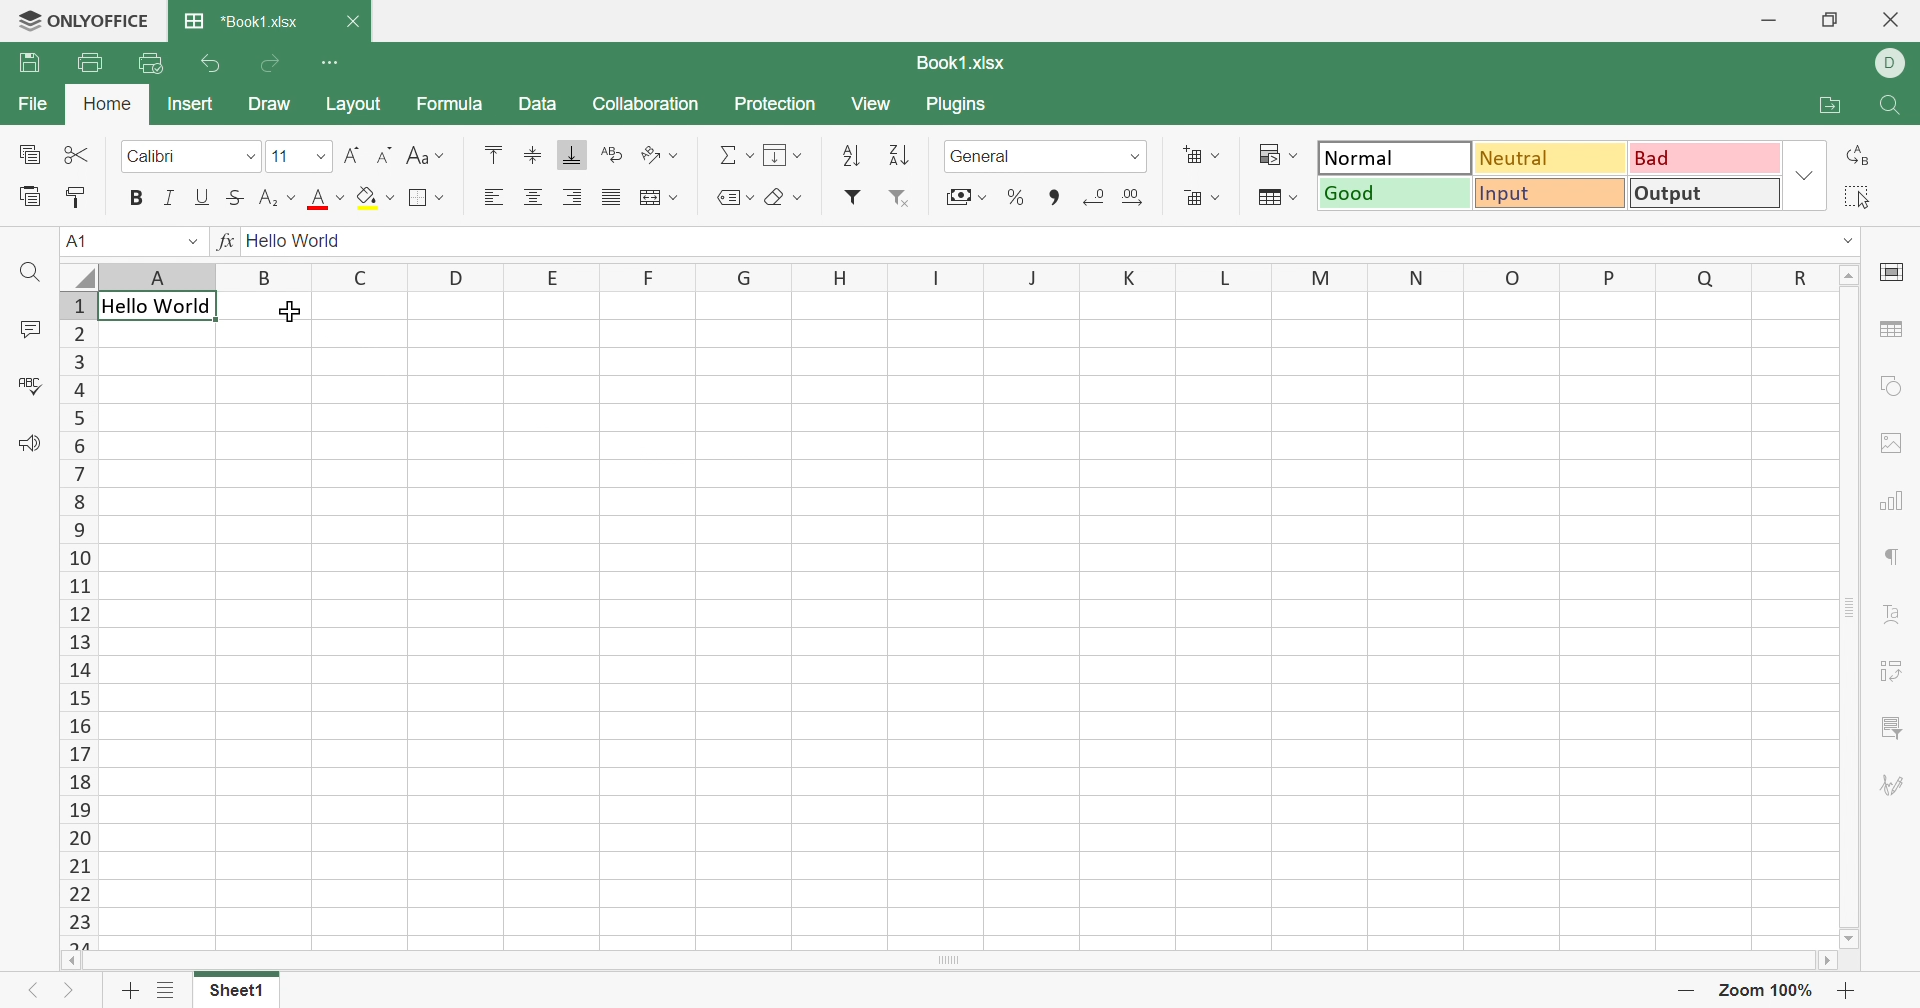 The width and height of the screenshot is (1920, 1008). What do you see at coordinates (78, 618) in the screenshot?
I see `Row numbers` at bounding box center [78, 618].